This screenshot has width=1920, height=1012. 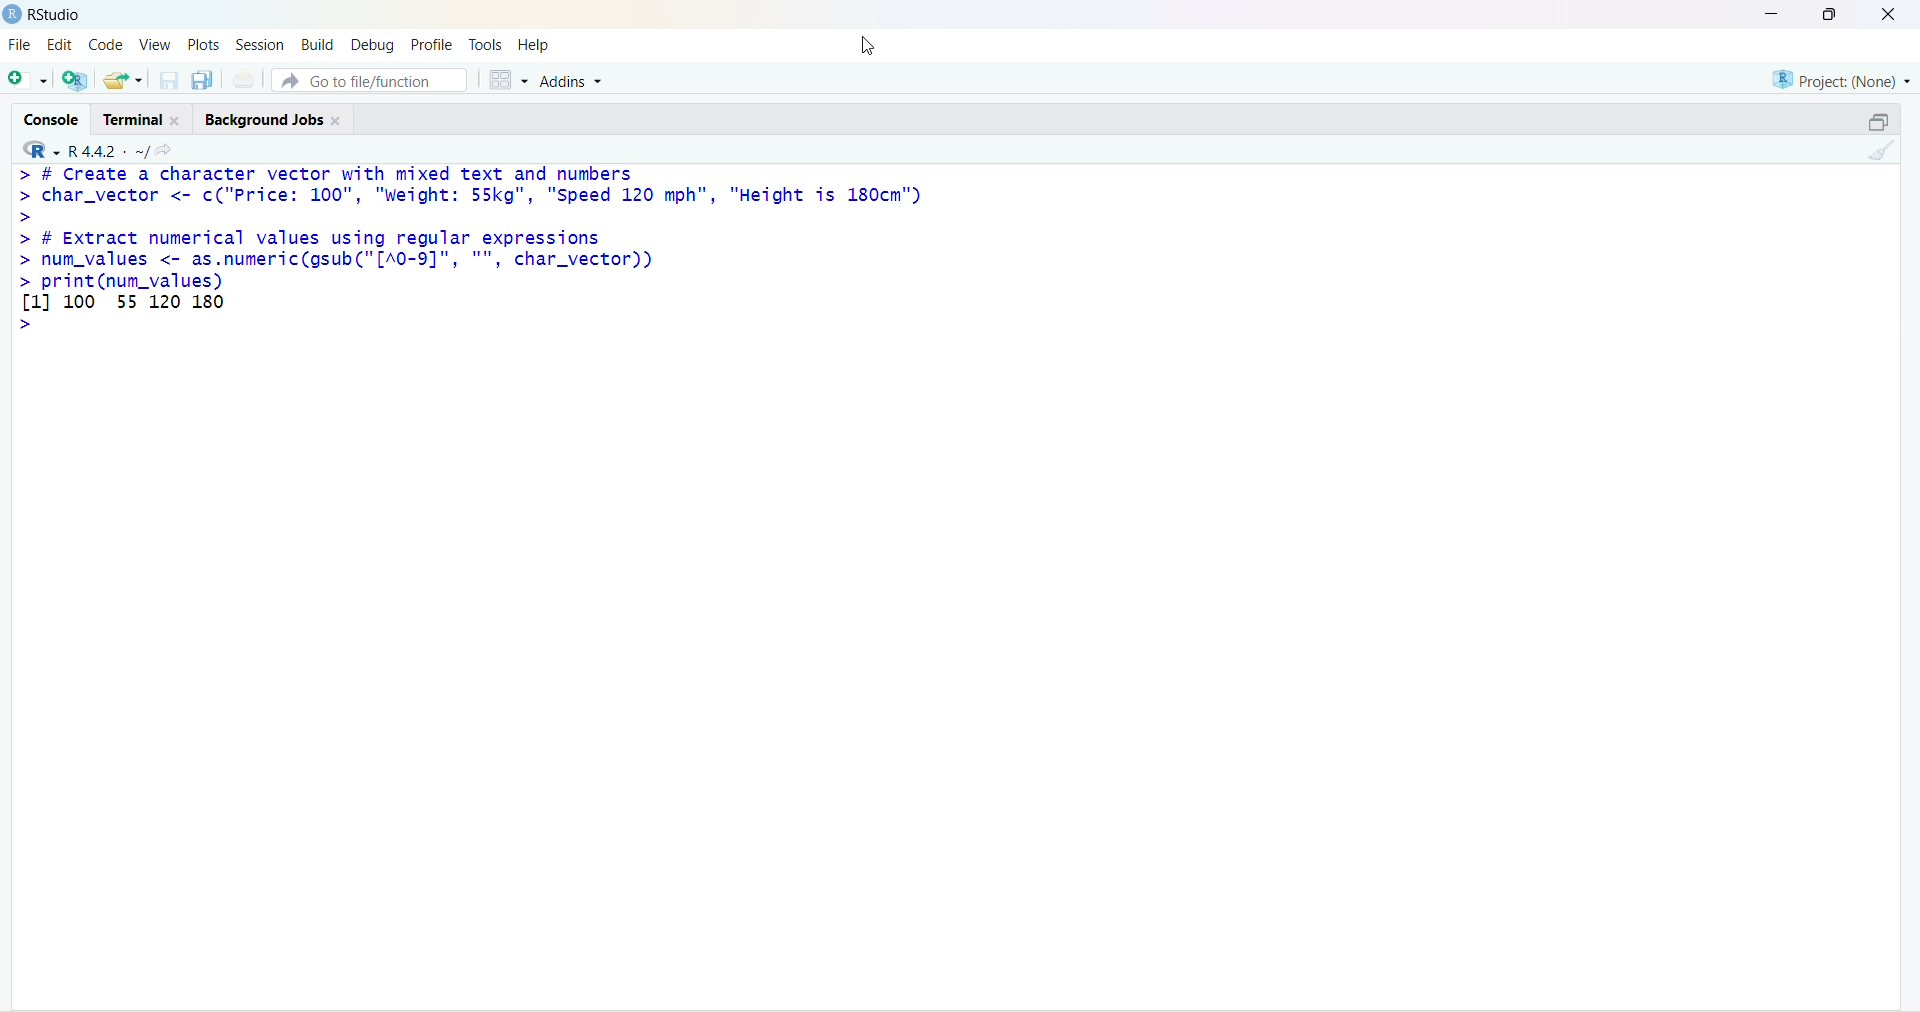 I want to click on maiximise, so click(x=1829, y=14).